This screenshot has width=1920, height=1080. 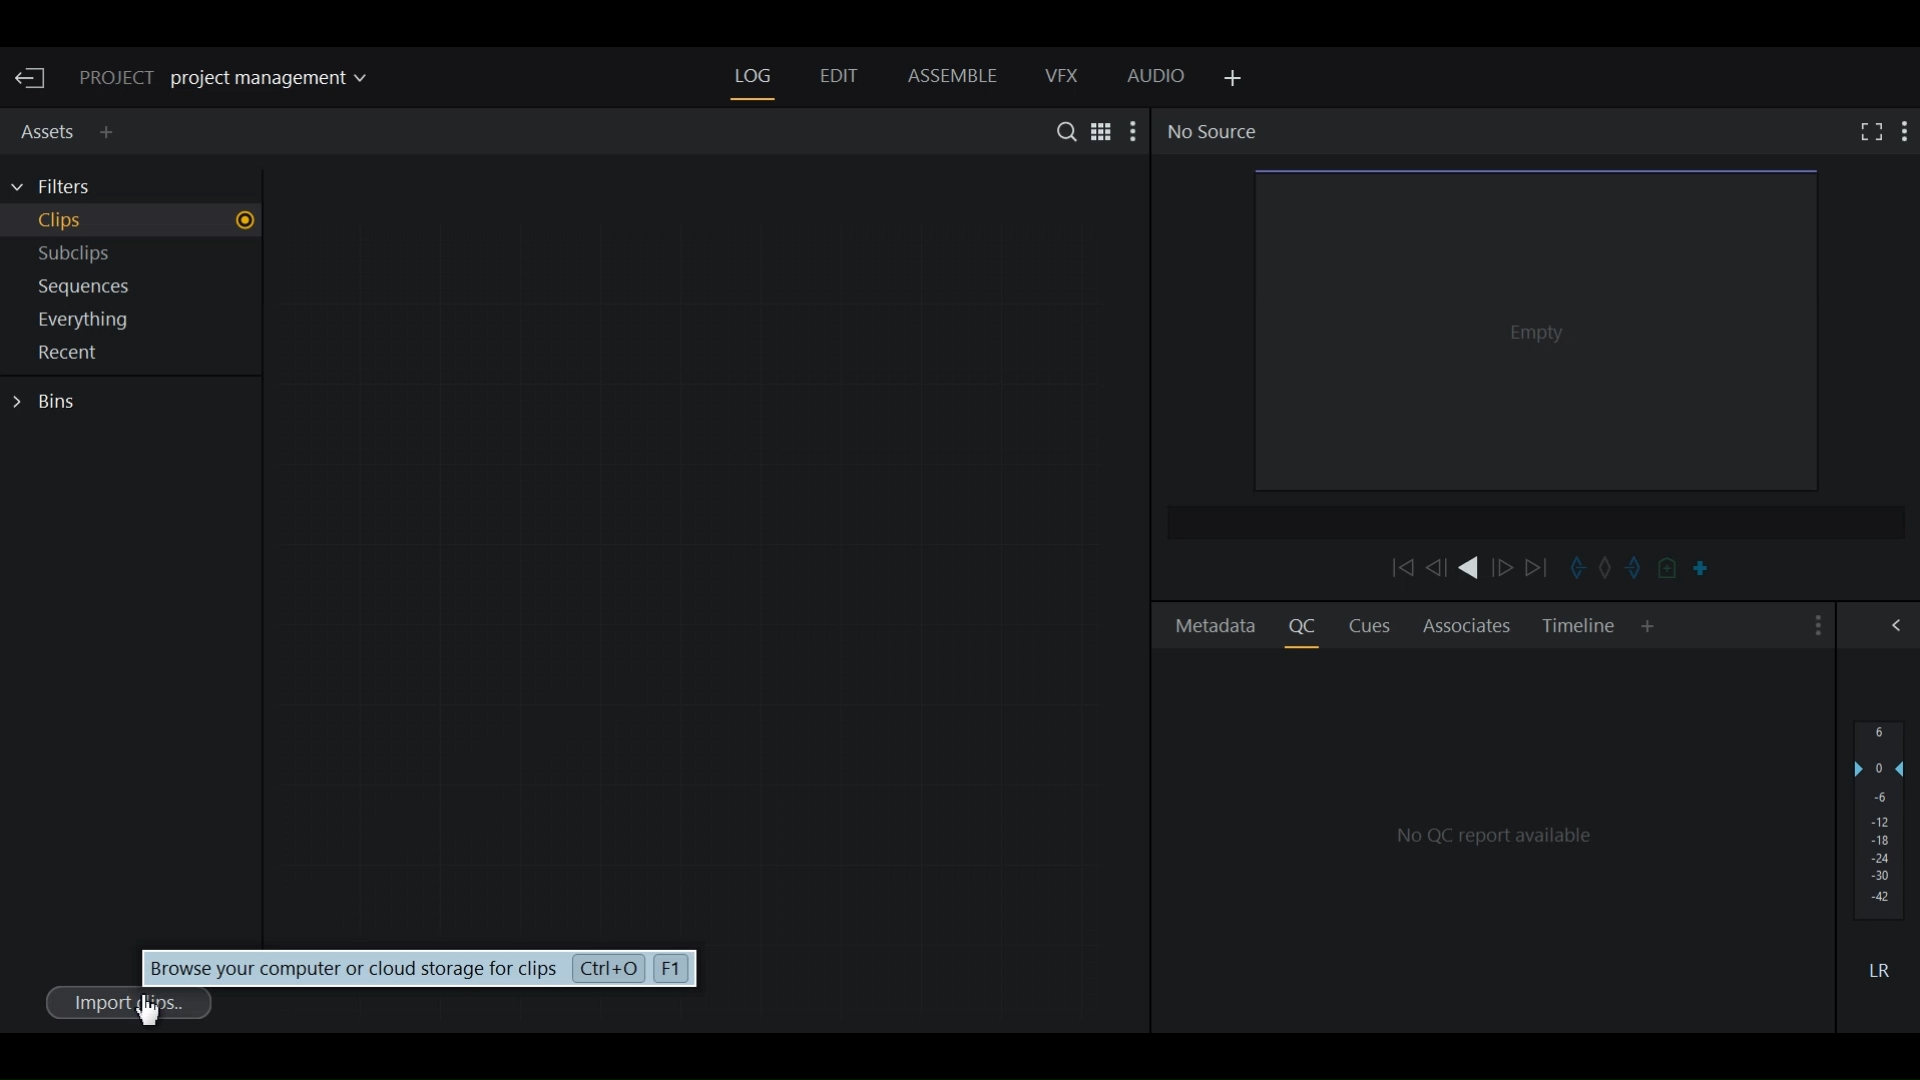 I want to click on Add Panel, so click(x=1229, y=79).